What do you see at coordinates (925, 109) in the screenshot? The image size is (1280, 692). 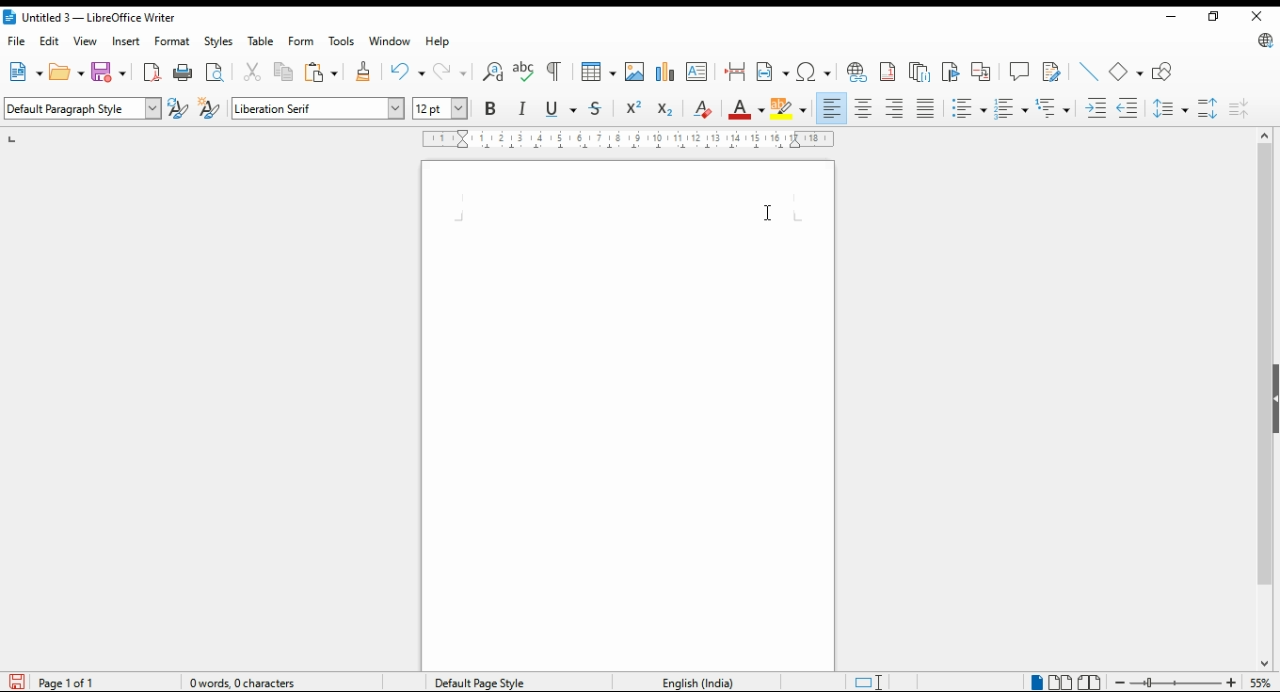 I see `justified` at bounding box center [925, 109].